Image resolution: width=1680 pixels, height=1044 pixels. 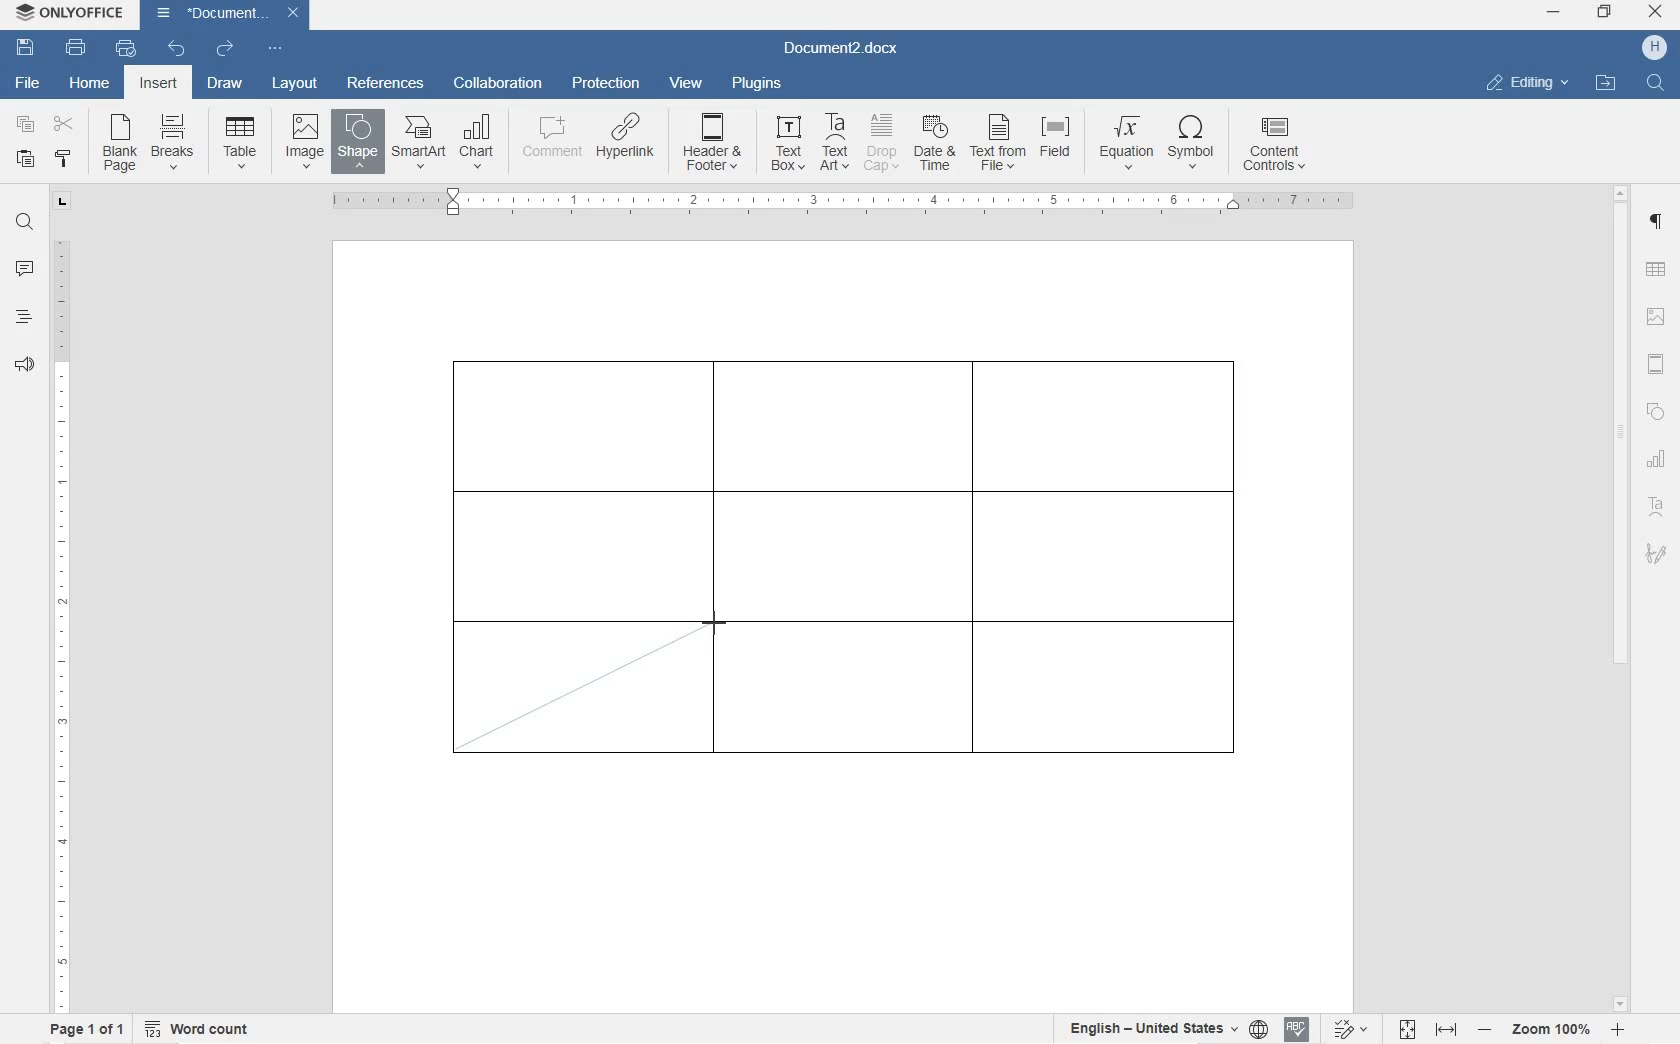 What do you see at coordinates (883, 145) in the screenshot?
I see `DROP CAP` at bounding box center [883, 145].